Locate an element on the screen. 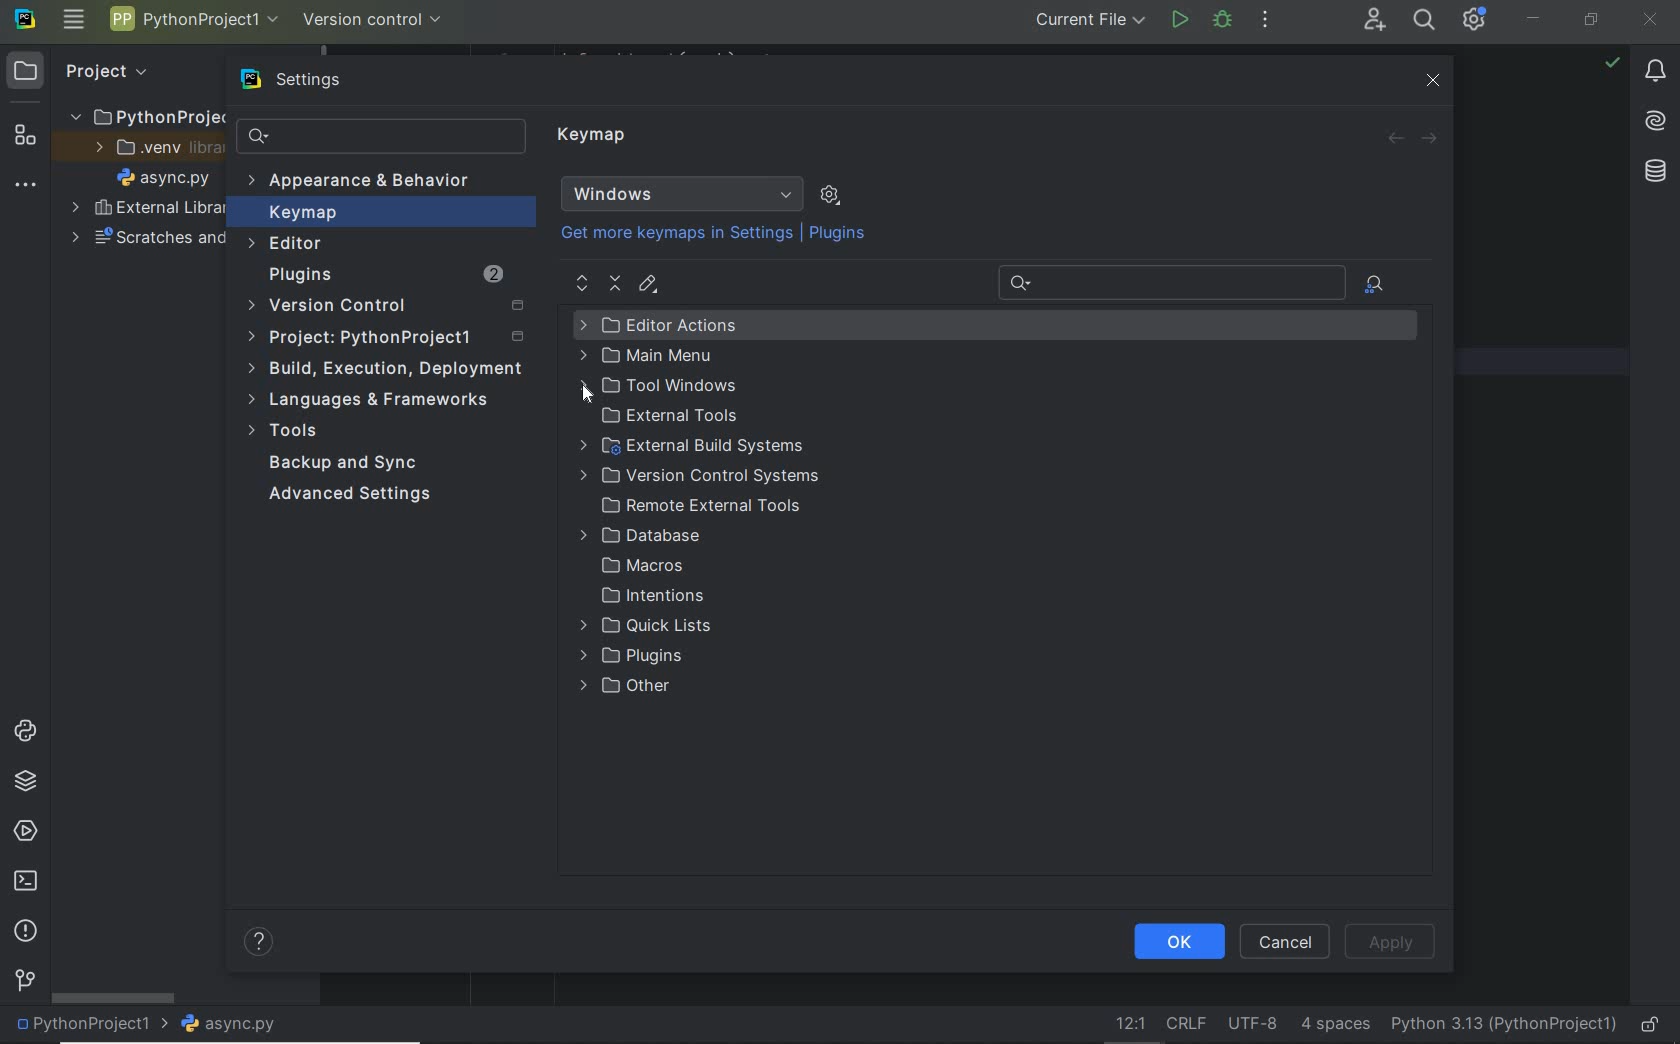  version control is located at coordinates (374, 18).